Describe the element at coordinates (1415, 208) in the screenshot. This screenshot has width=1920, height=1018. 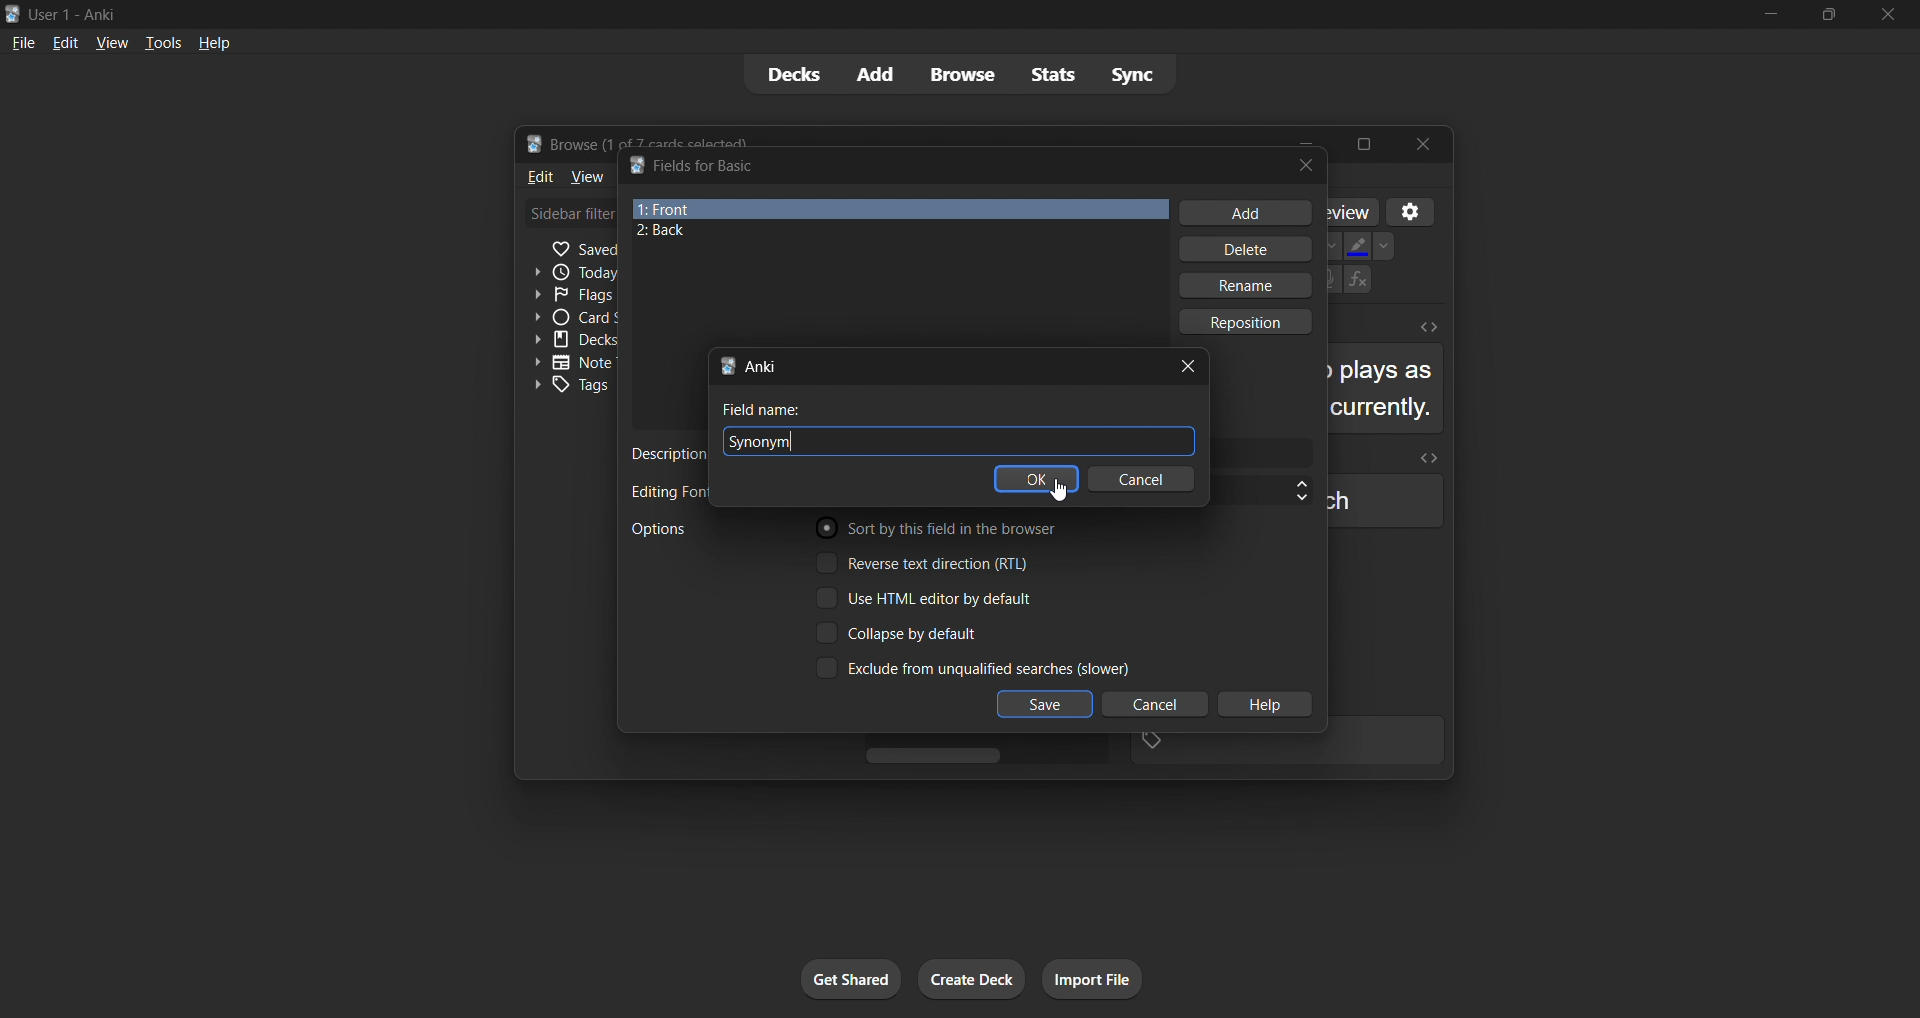
I see `Settings` at that location.